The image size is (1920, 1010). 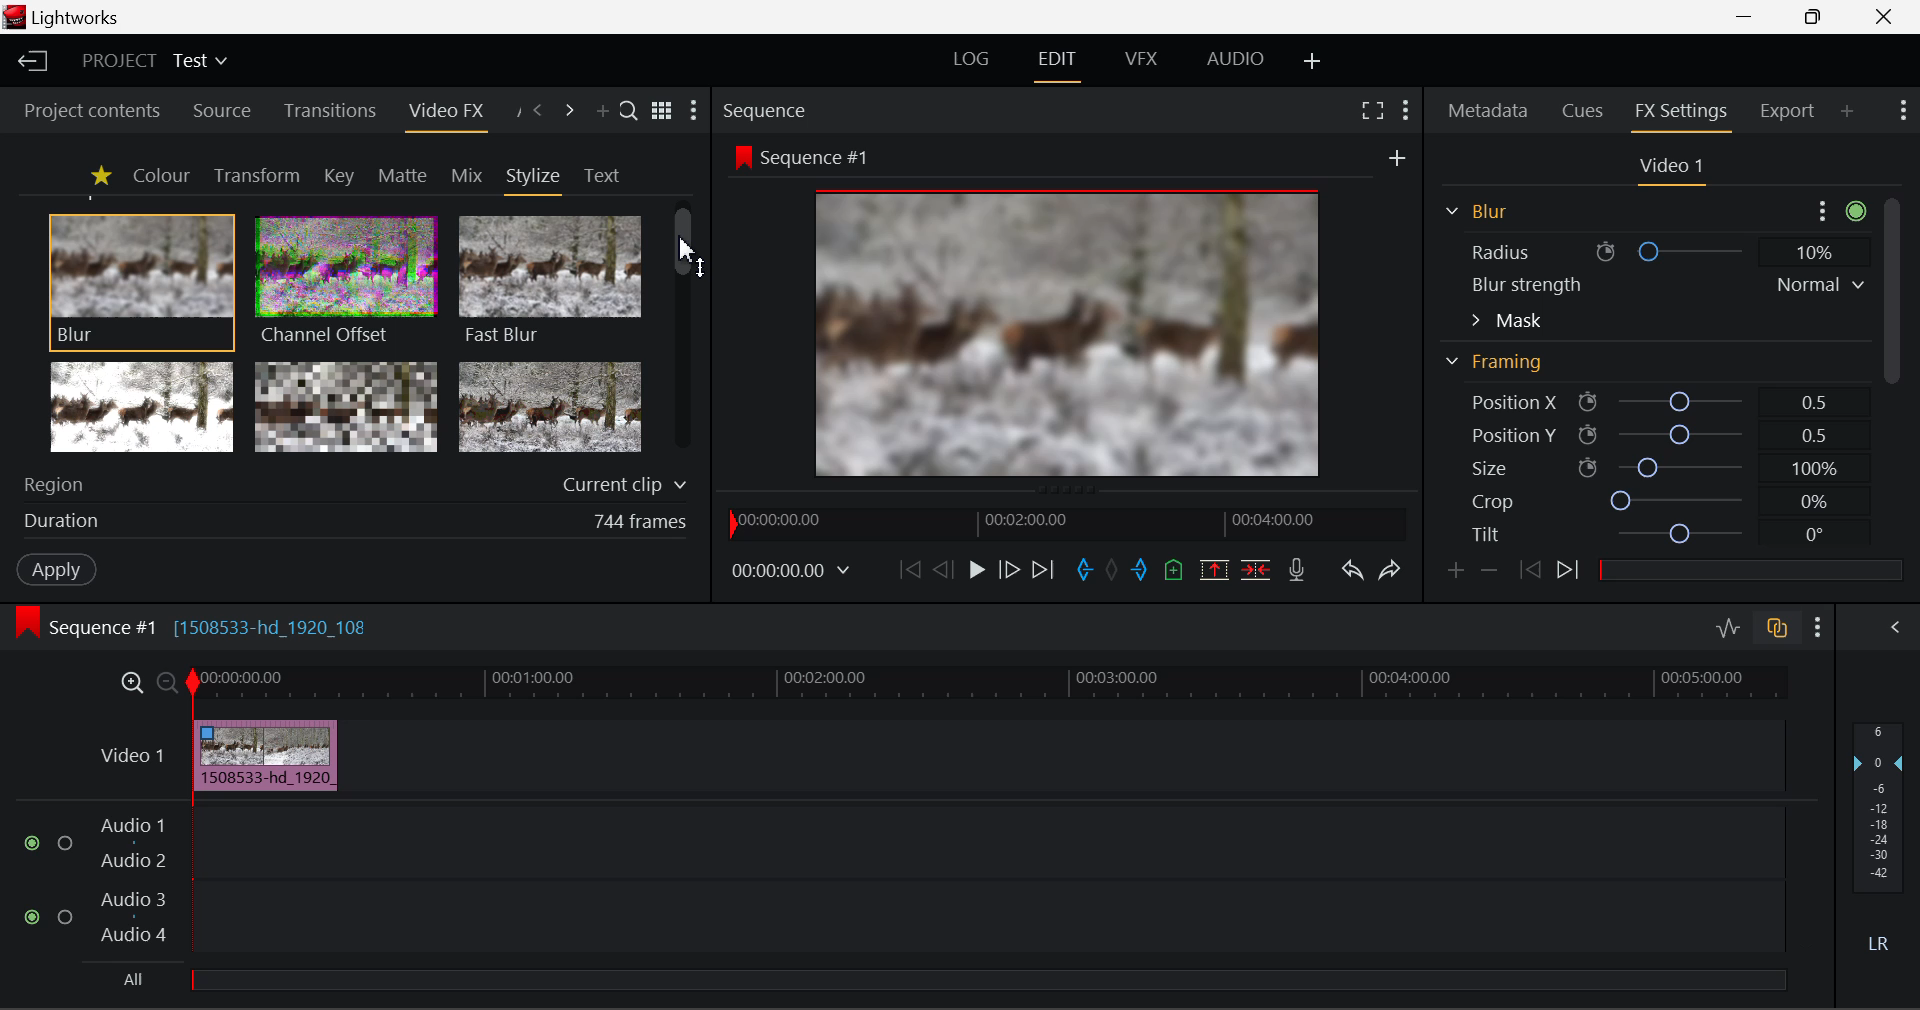 I want to click on Scroll Bar, so click(x=686, y=333).